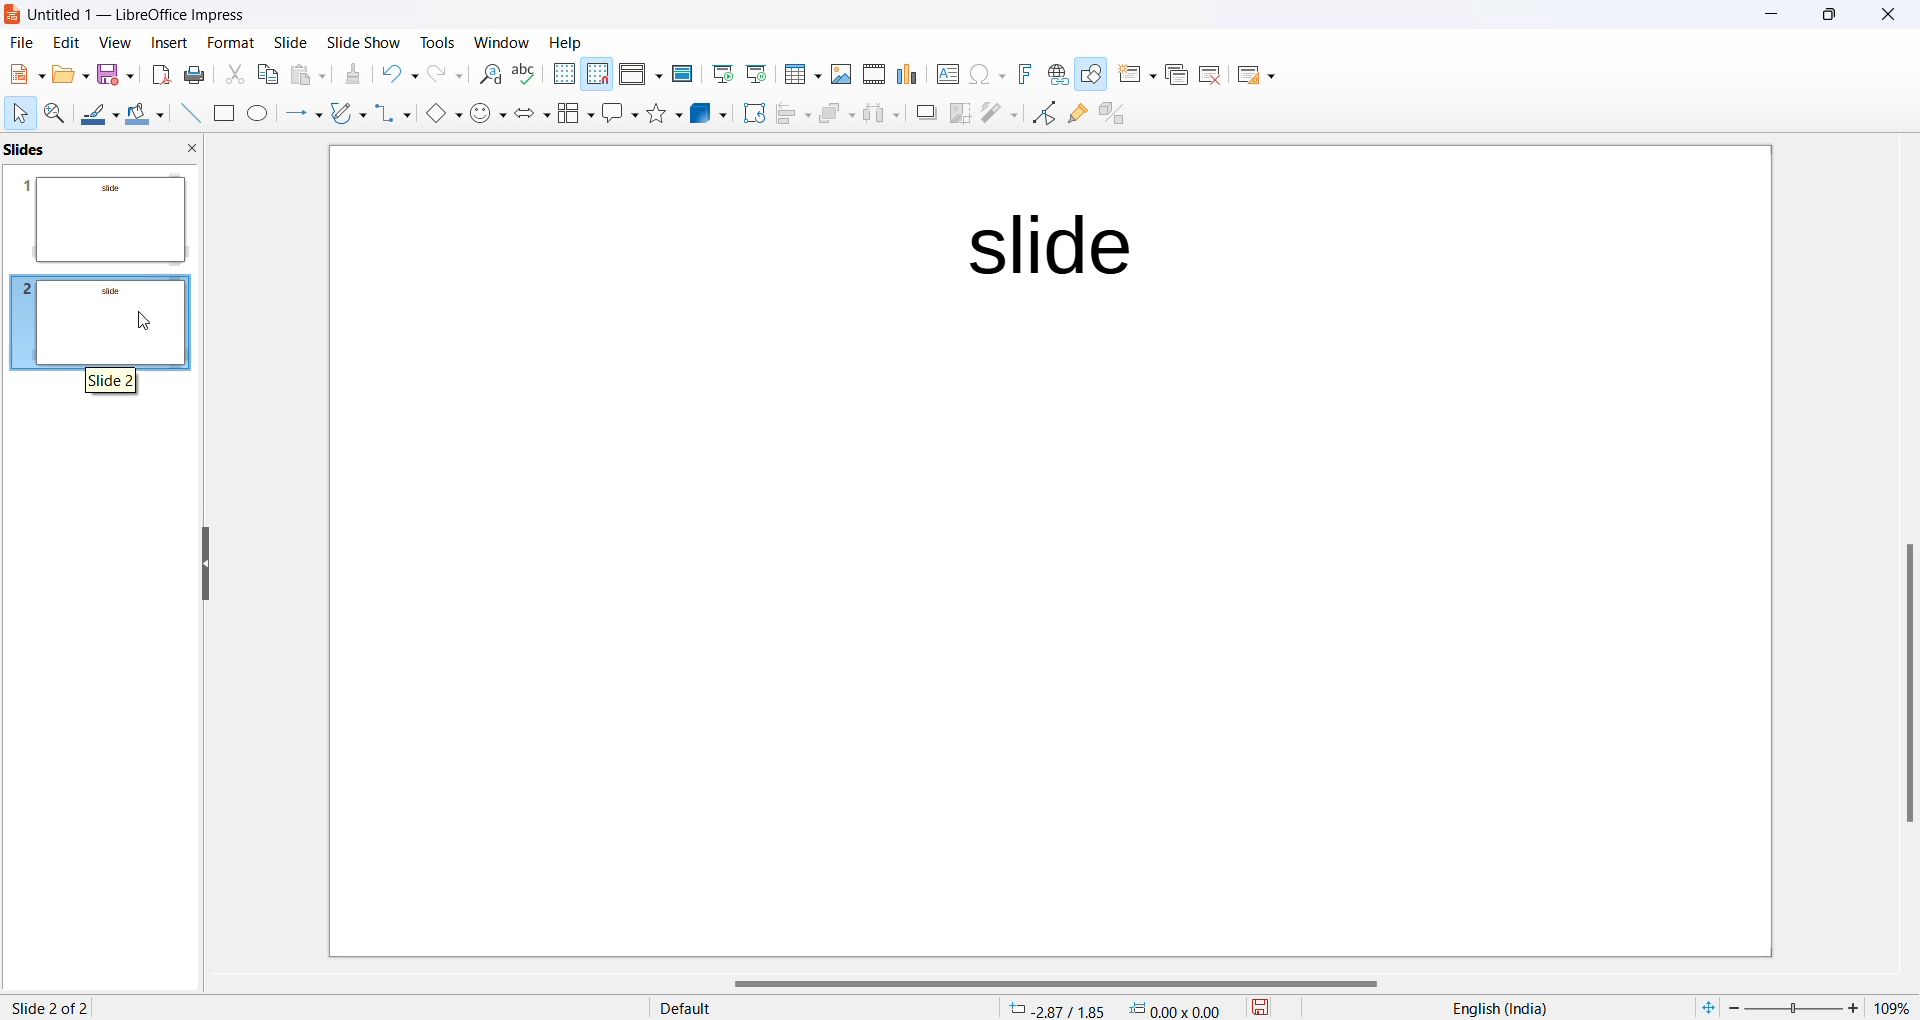  Describe the element at coordinates (573, 114) in the screenshot. I see `Flow chart` at that location.